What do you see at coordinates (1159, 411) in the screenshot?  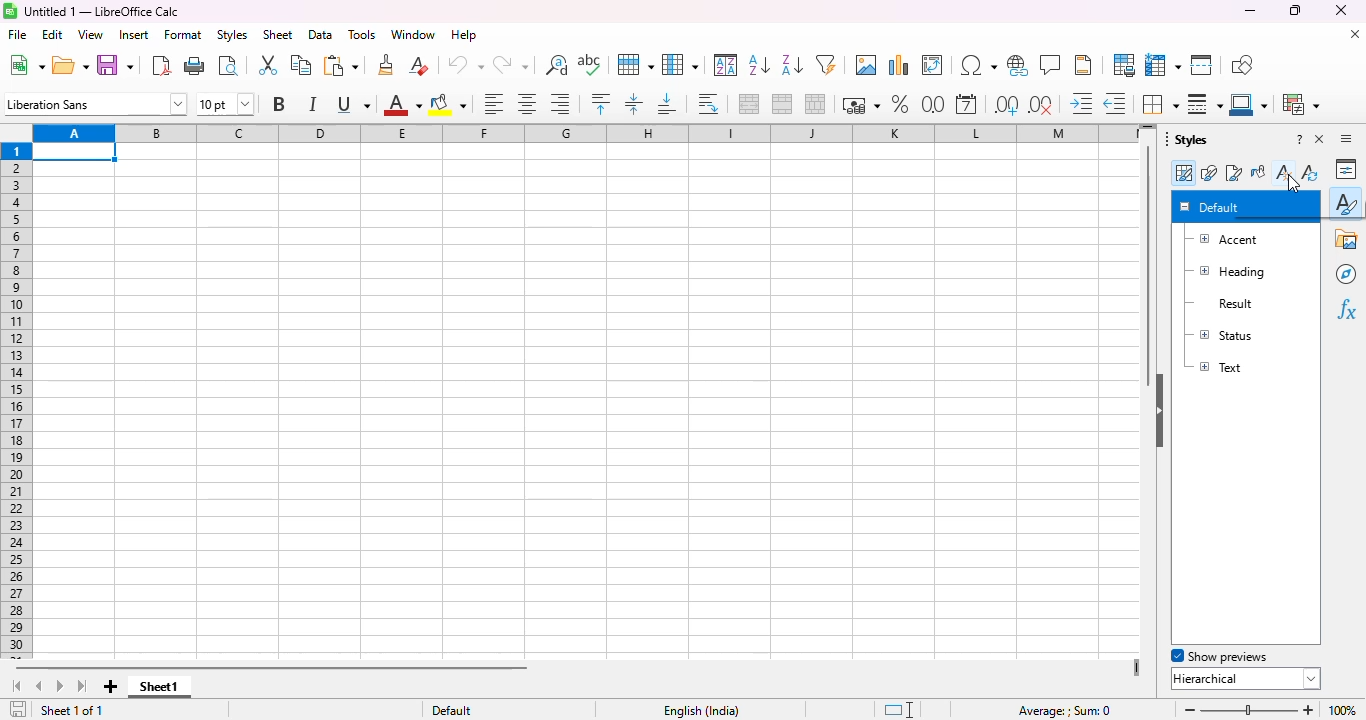 I see `hide` at bounding box center [1159, 411].